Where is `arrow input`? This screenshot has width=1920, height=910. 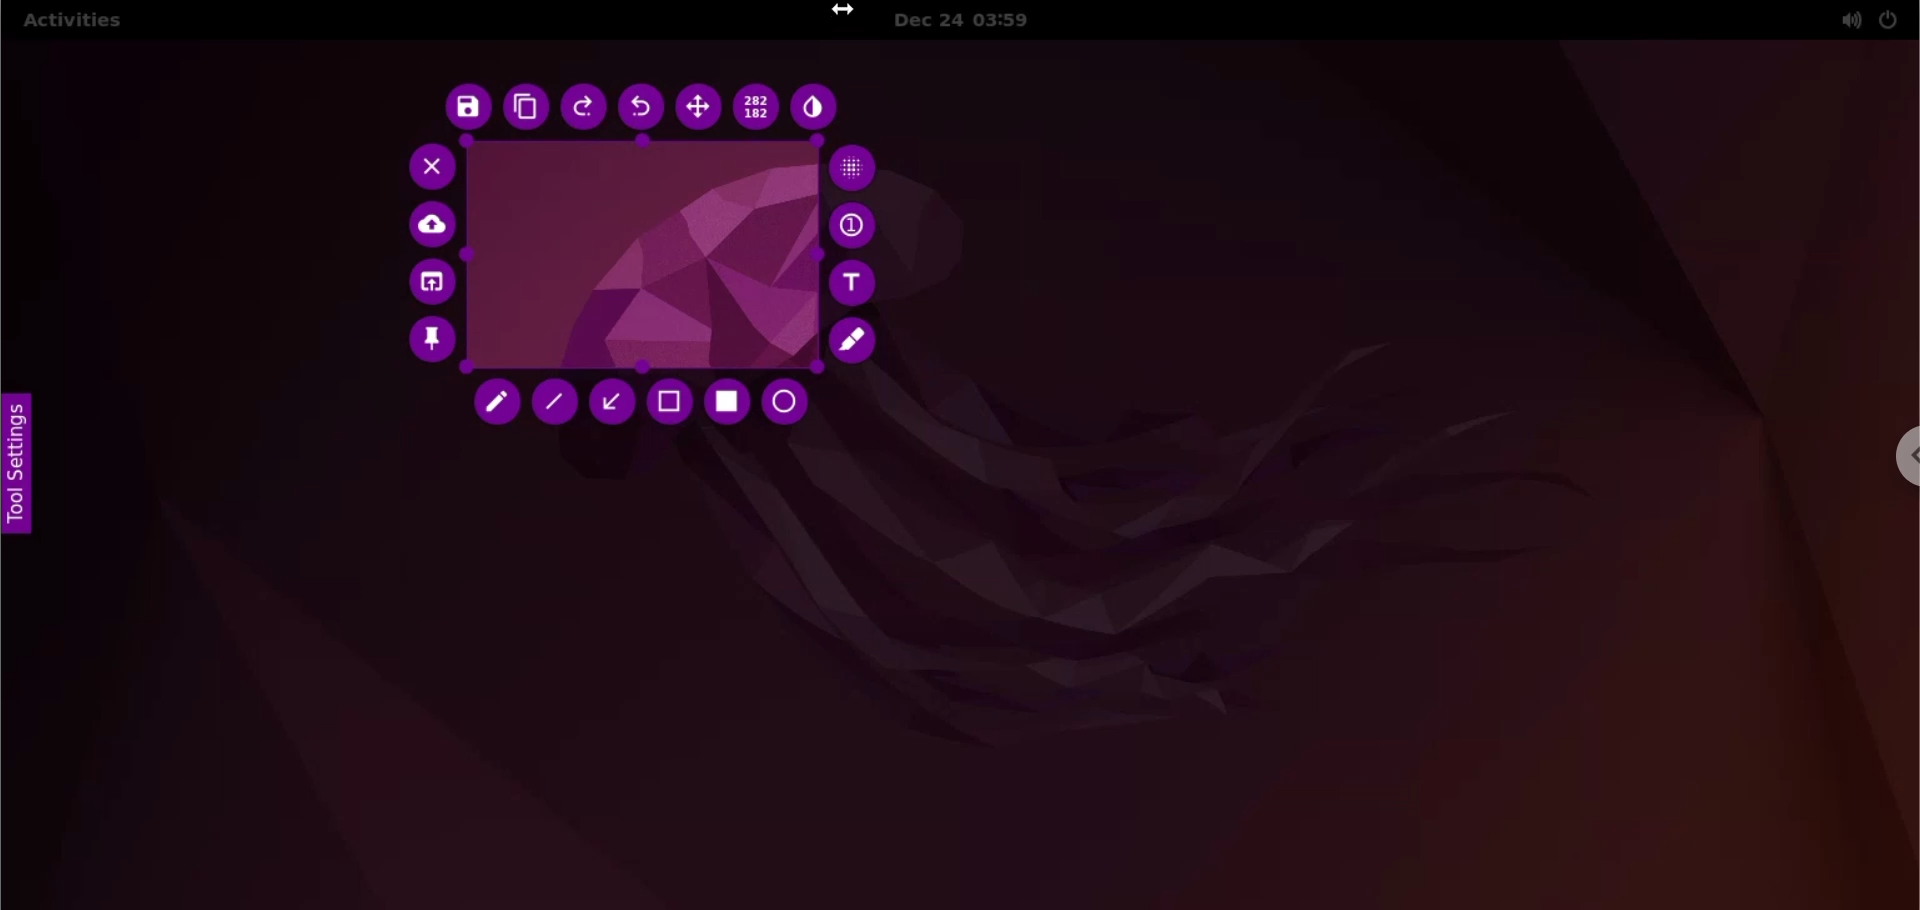 arrow input is located at coordinates (615, 405).